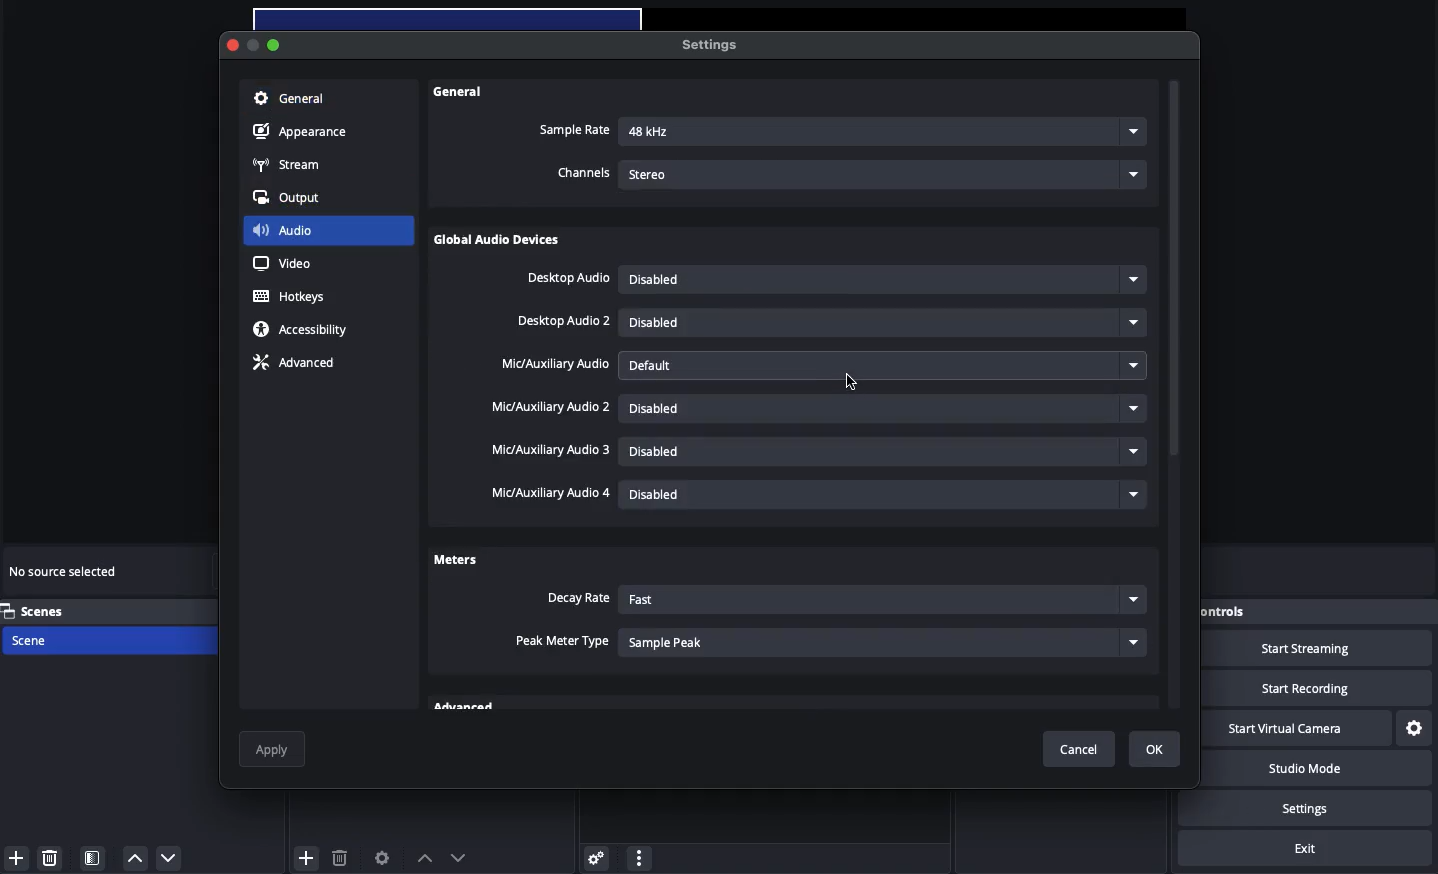  I want to click on Start recording, so click(1320, 688).